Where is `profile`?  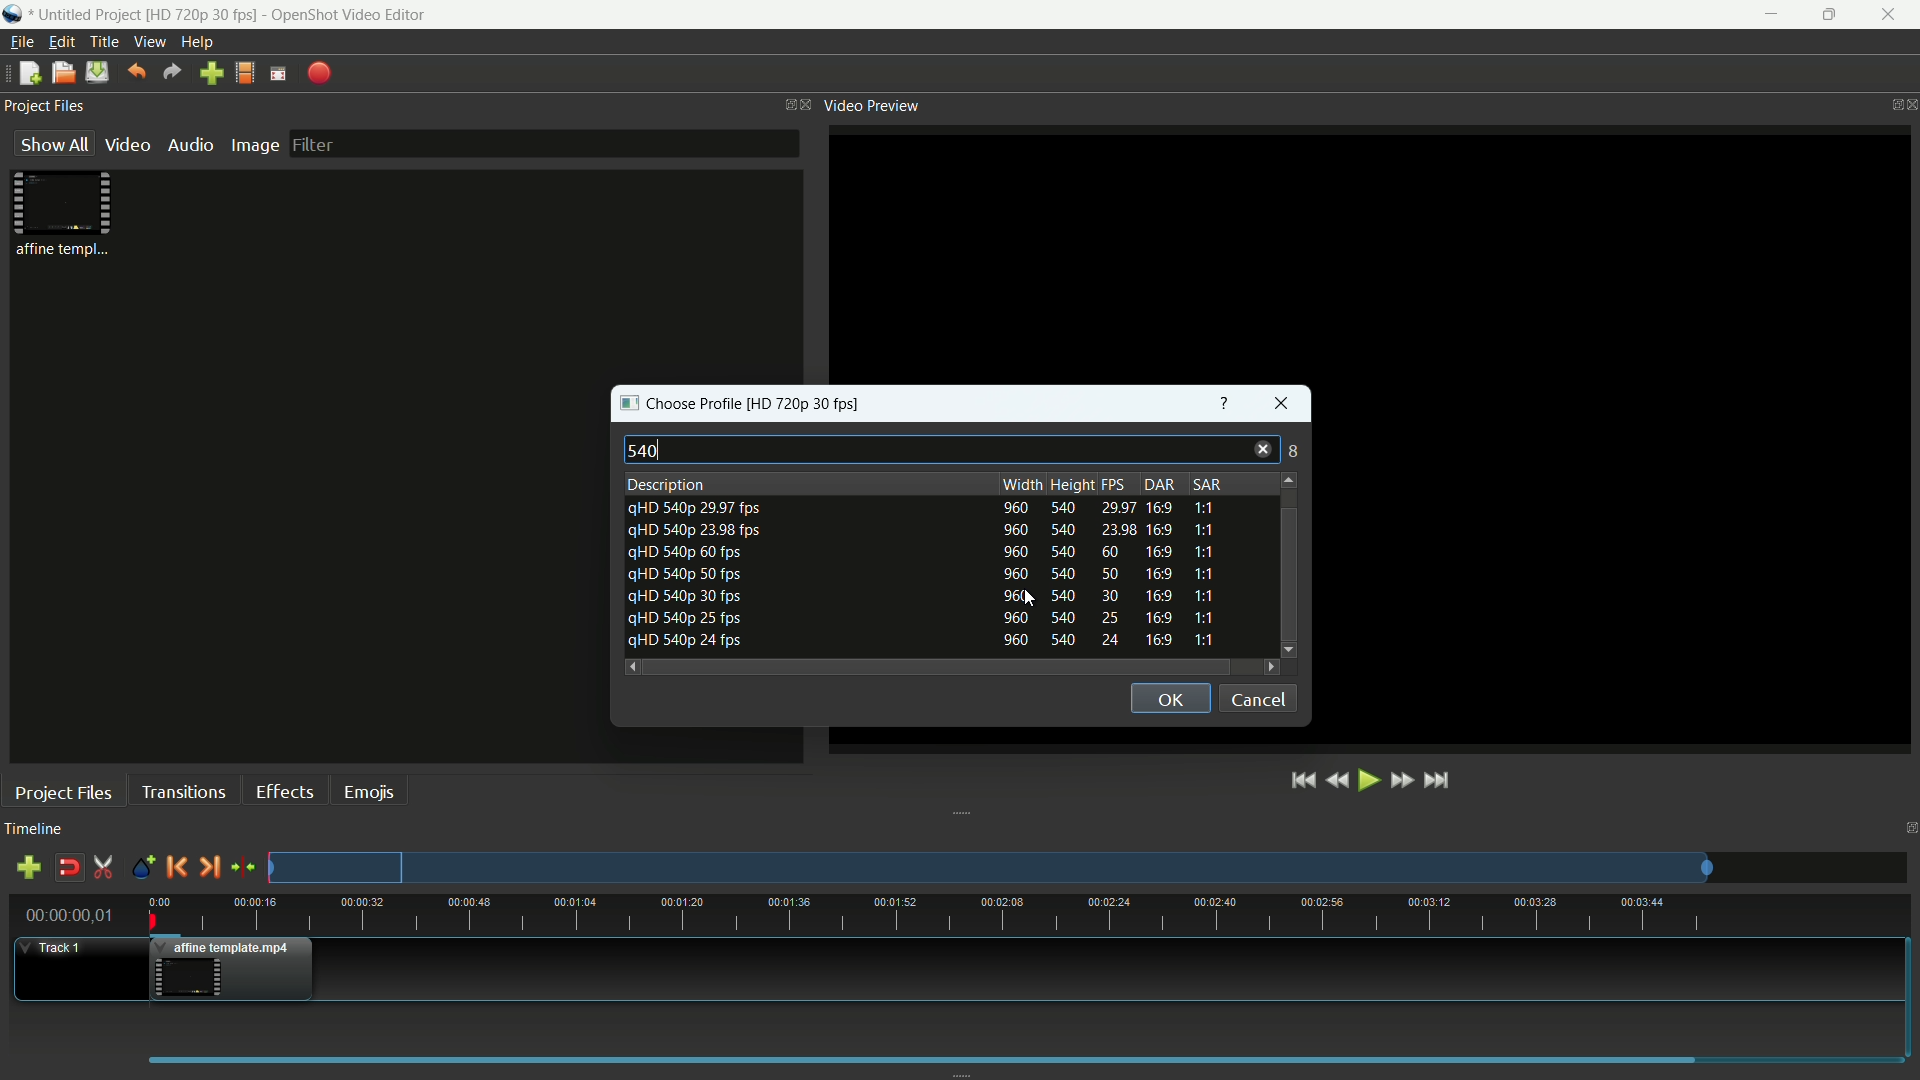
profile is located at coordinates (201, 15).